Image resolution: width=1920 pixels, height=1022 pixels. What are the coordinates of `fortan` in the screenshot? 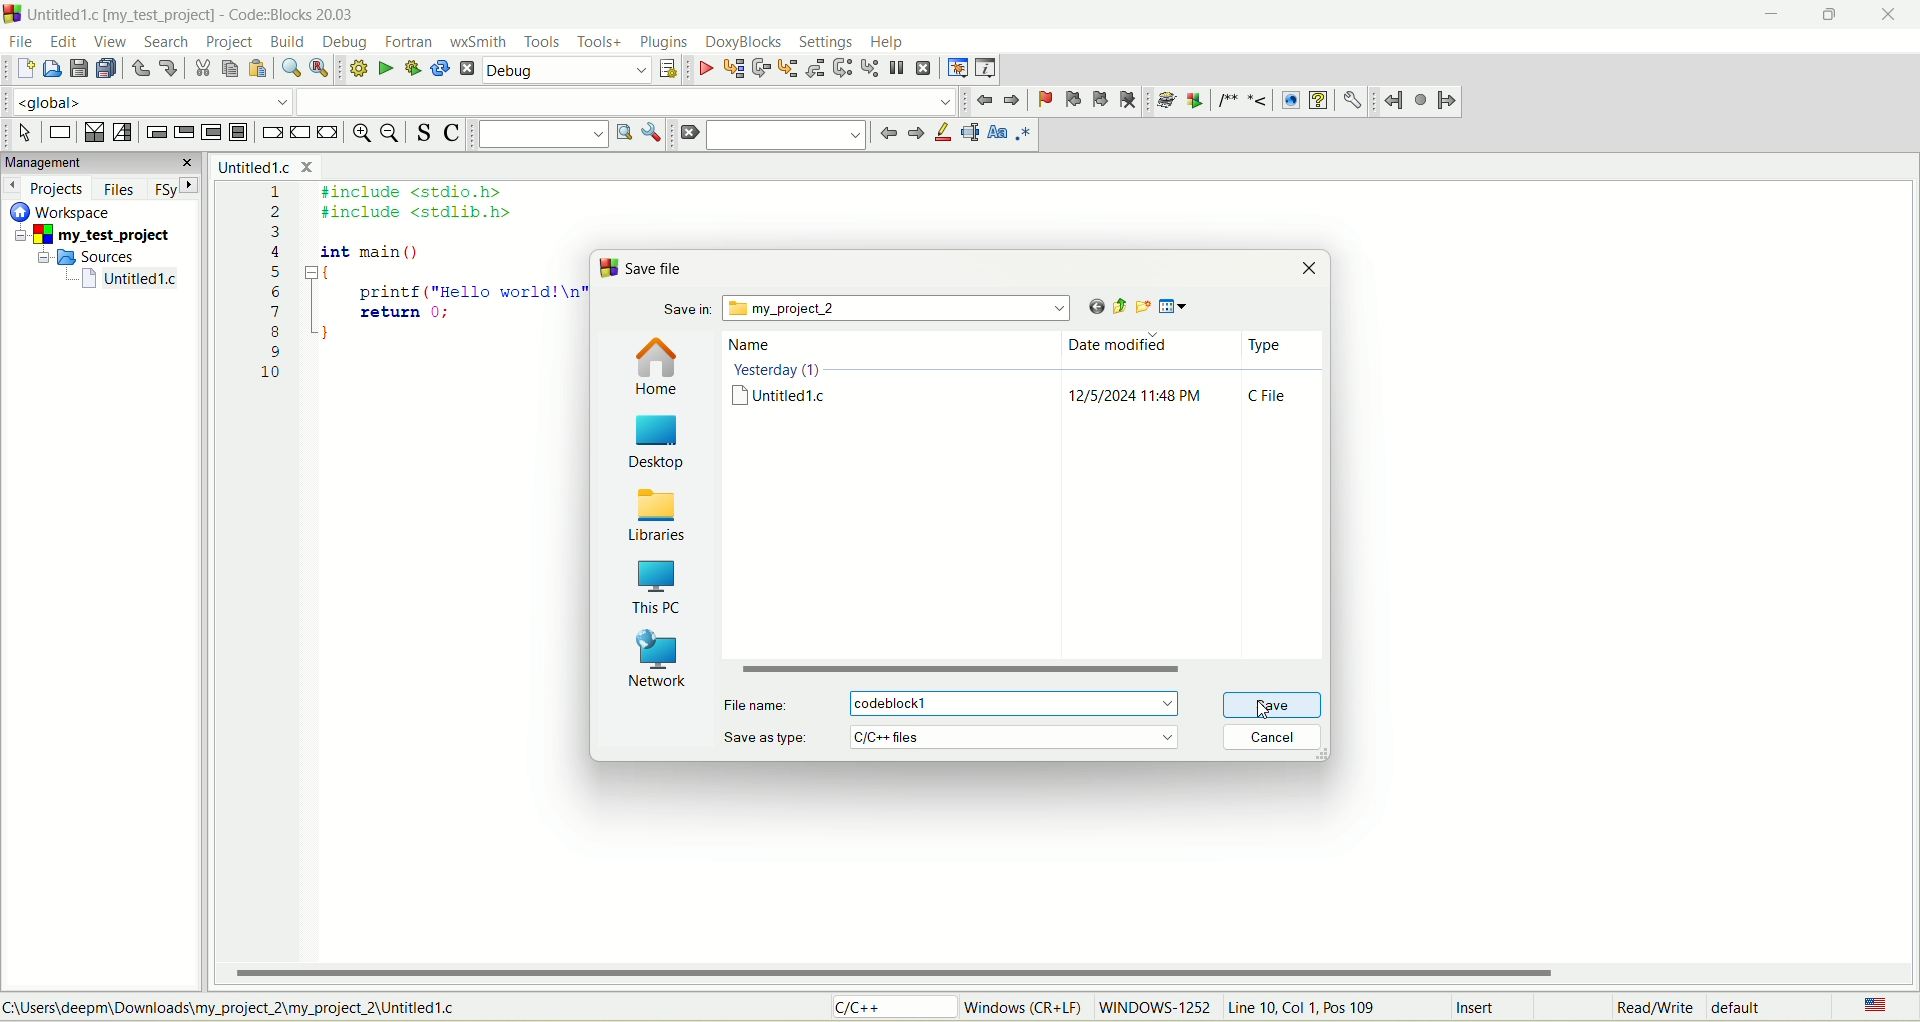 It's located at (412, 42).